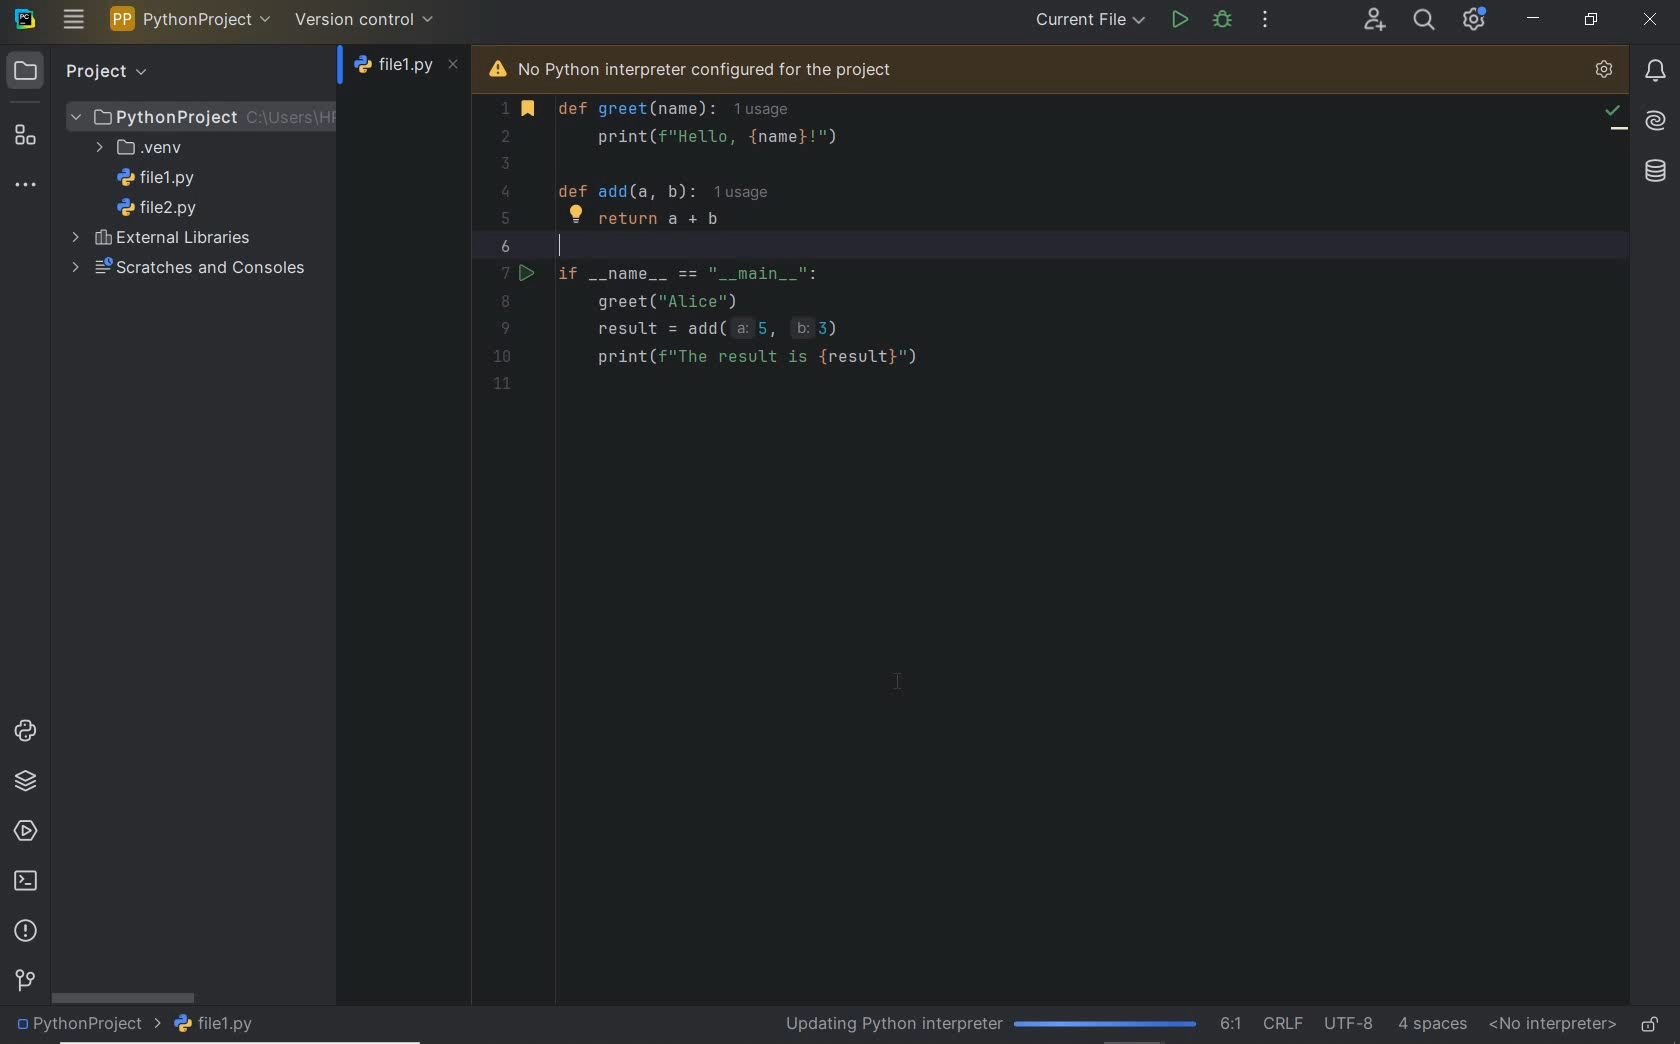  Describe the element at coordinates (74, 19) in the screenshot. I see `main menu` at that location.